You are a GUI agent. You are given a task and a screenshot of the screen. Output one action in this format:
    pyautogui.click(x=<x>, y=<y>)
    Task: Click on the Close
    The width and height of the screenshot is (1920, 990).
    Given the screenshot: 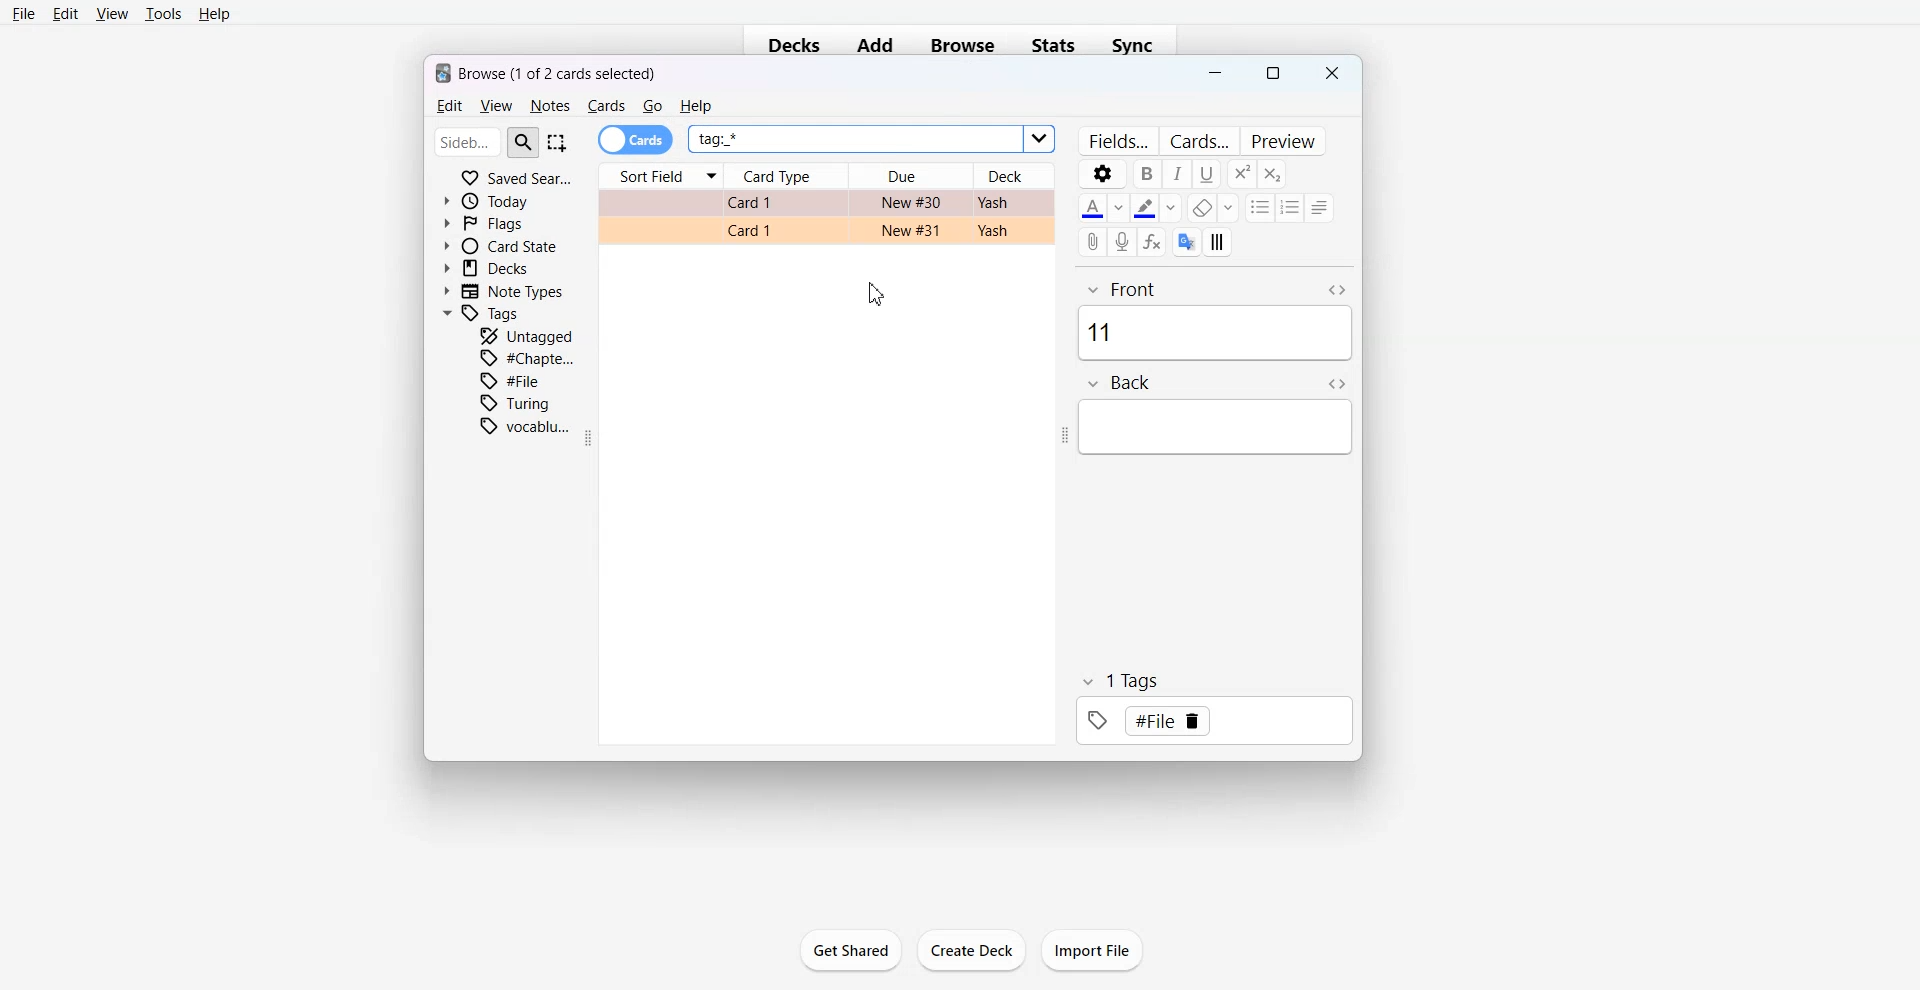 What is the action you would take?
    pyautogui.click(x=1330, y=73)
    